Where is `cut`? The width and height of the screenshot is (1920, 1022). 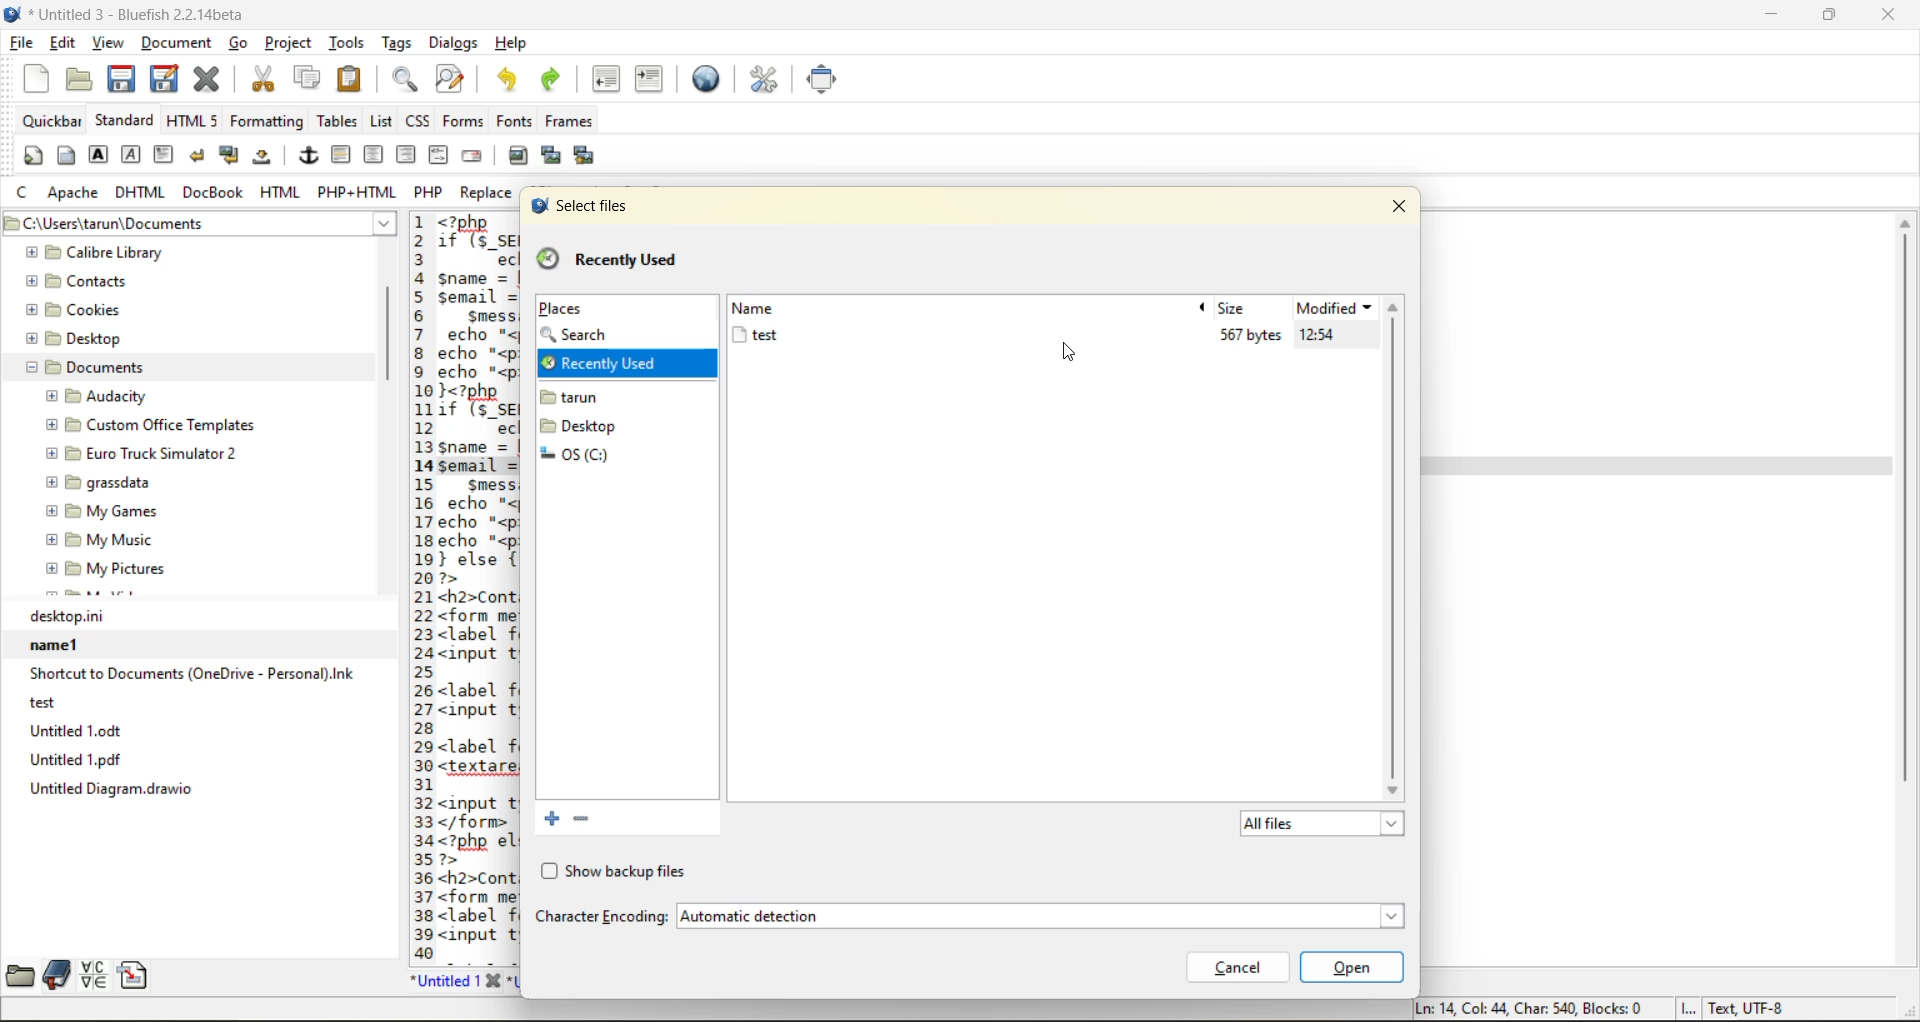
cut is located at coordinates (262, 79).